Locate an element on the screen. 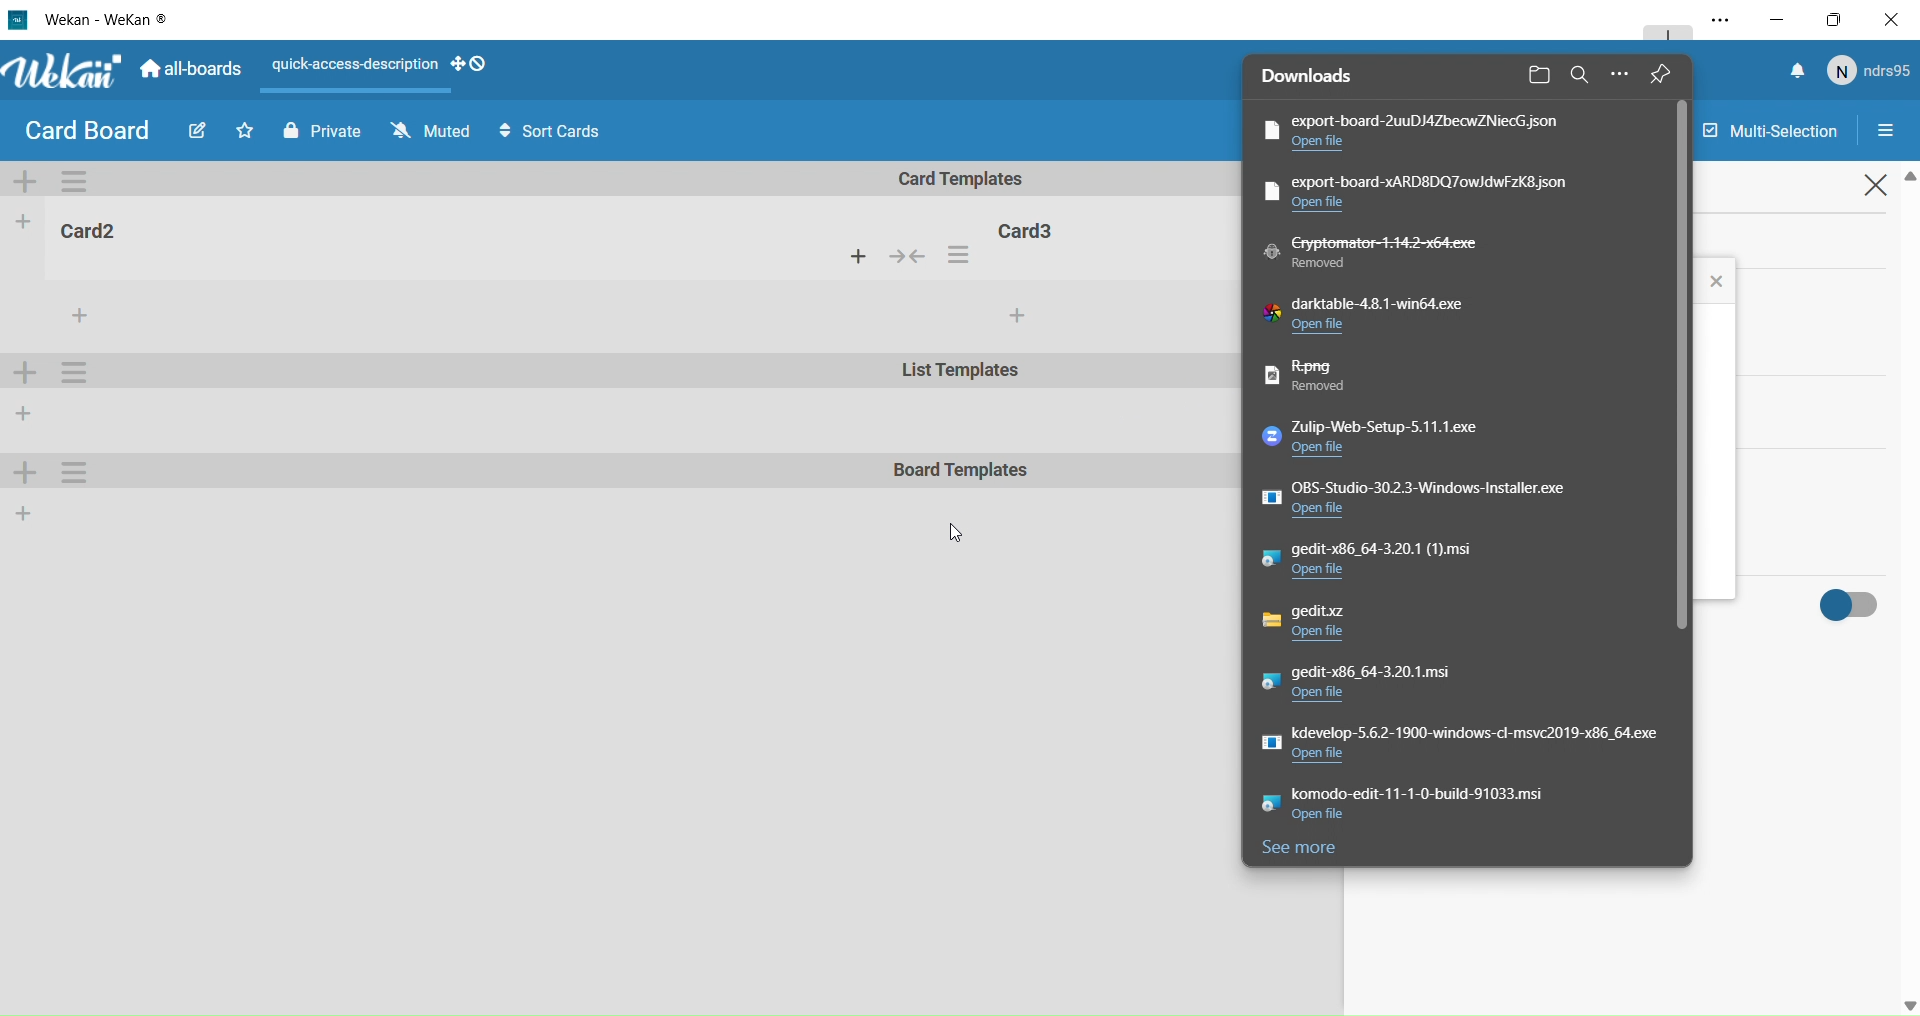 This screenshot has height=1016, width=1920. downloaded file is located at coordinates (1332, 380).